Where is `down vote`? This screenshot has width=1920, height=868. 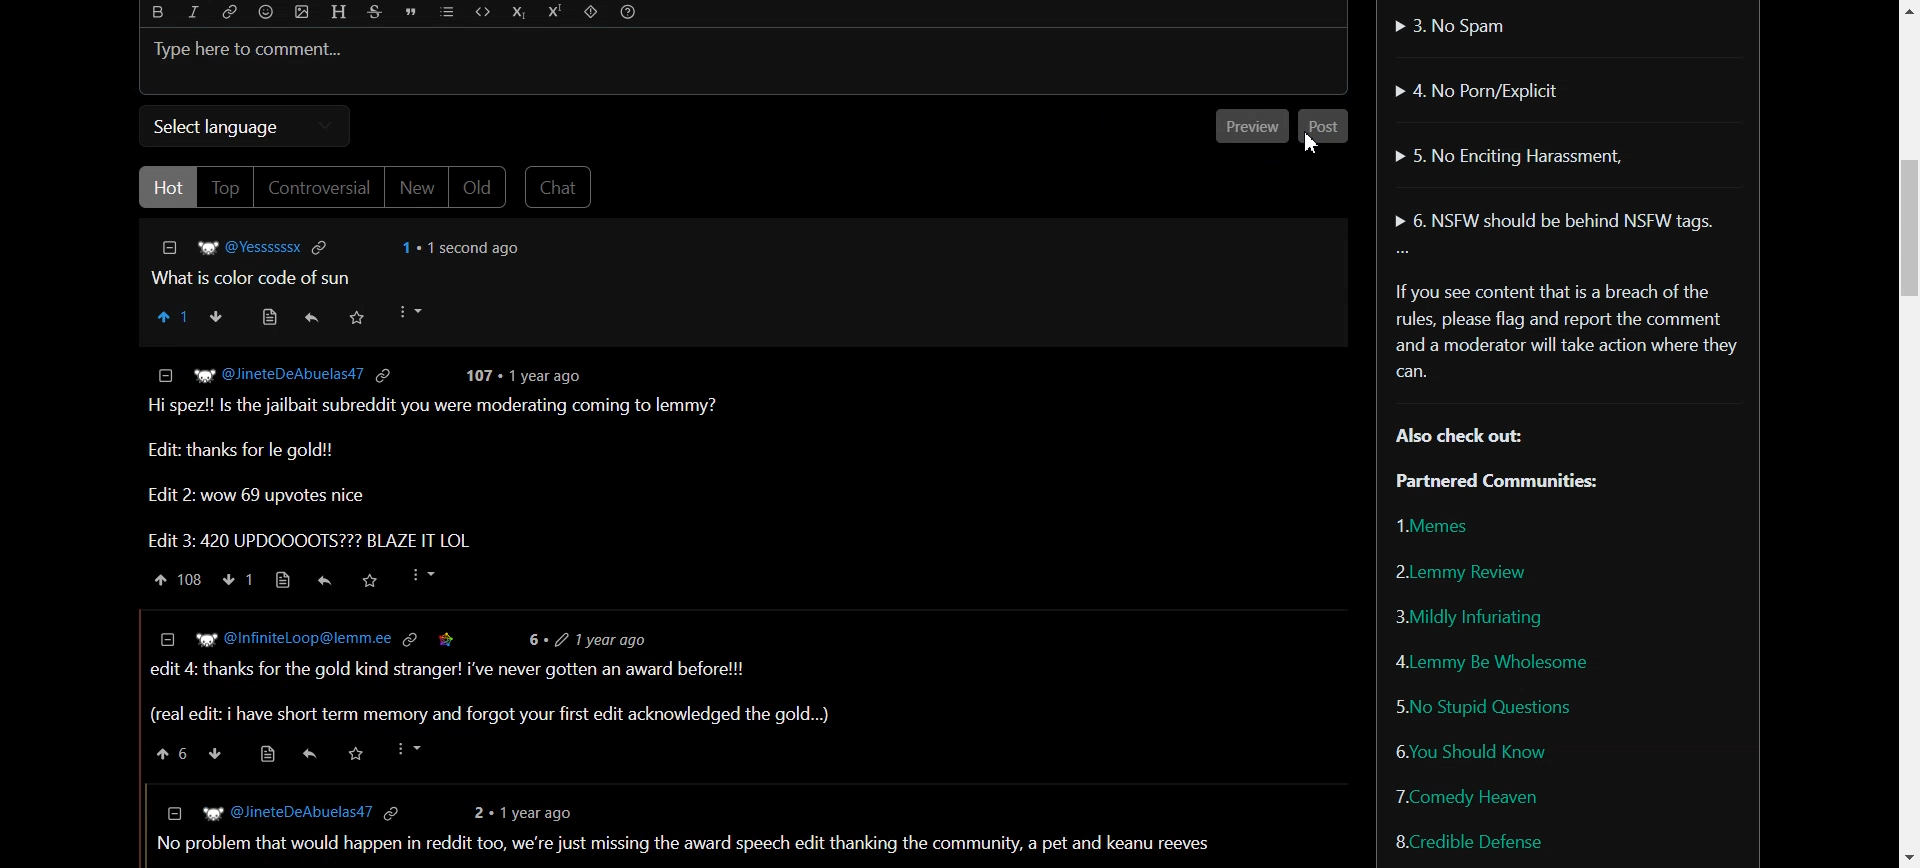
down vote is located at coordinates (238, 578).